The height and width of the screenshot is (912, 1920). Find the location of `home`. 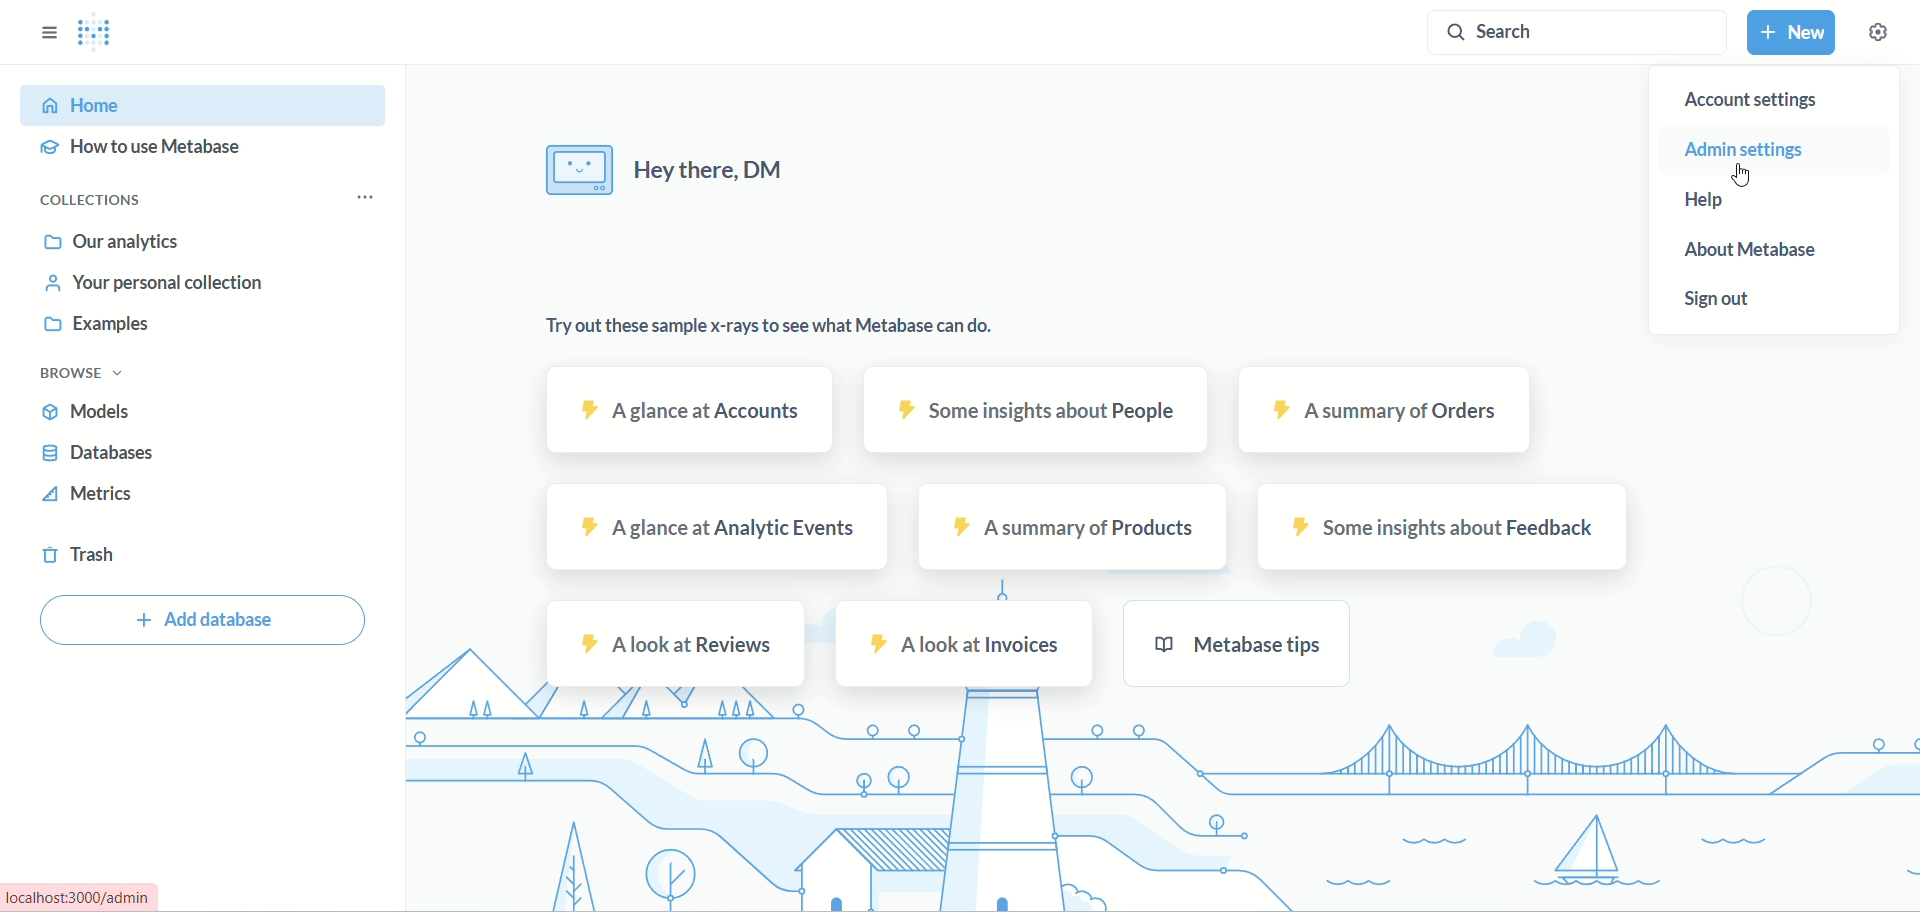

home is located at coordinates (207, 102).